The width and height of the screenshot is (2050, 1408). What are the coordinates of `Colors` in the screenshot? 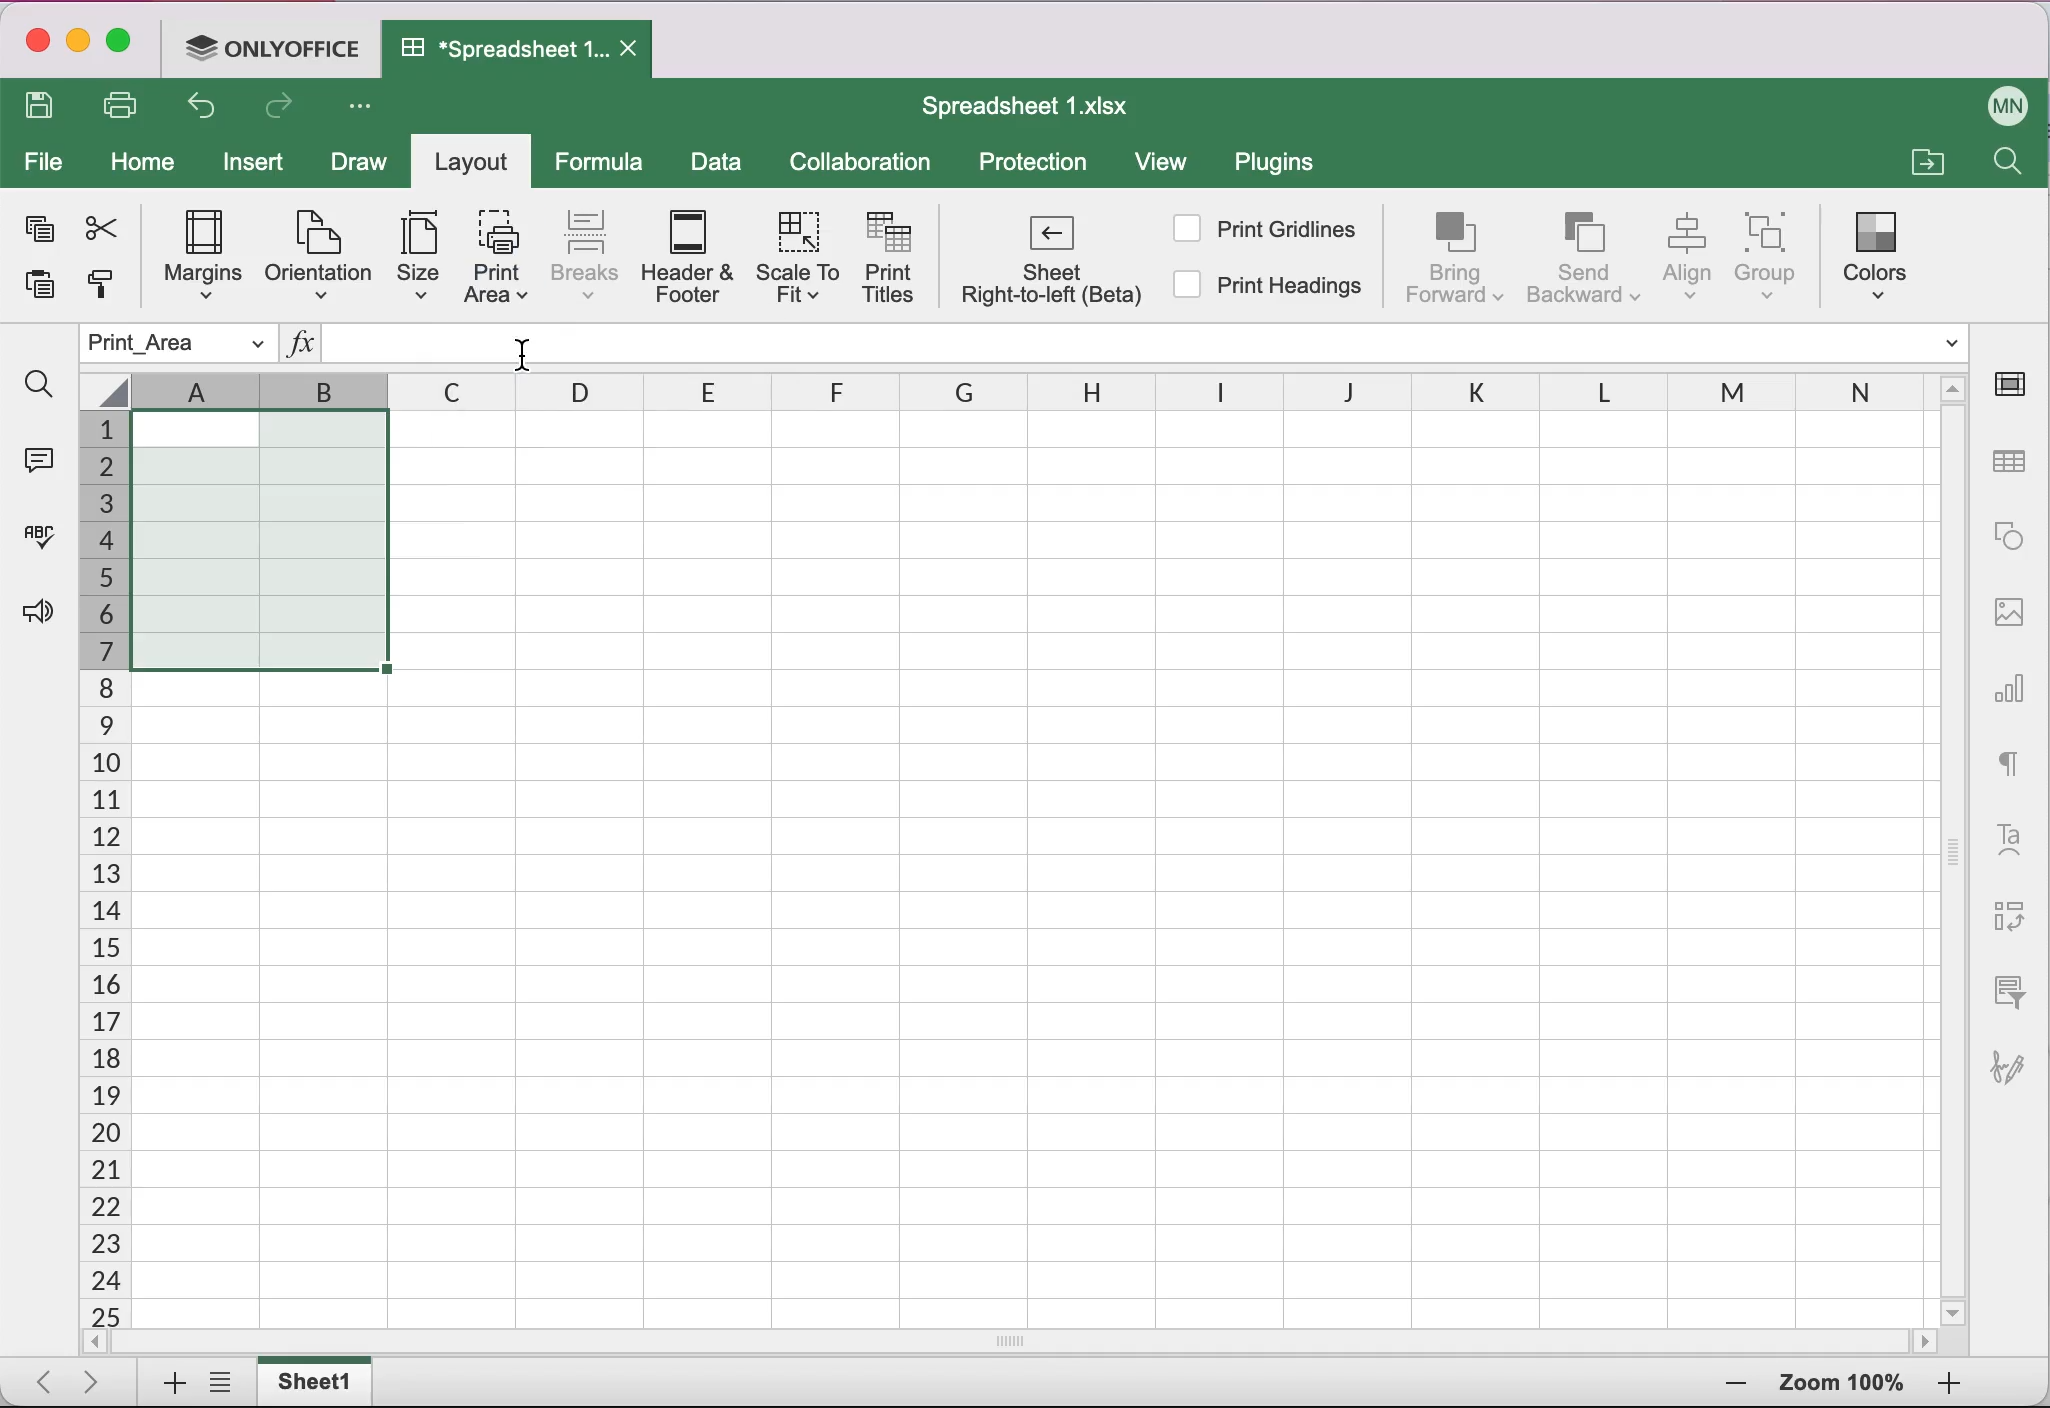 It's located at (1881, 250).